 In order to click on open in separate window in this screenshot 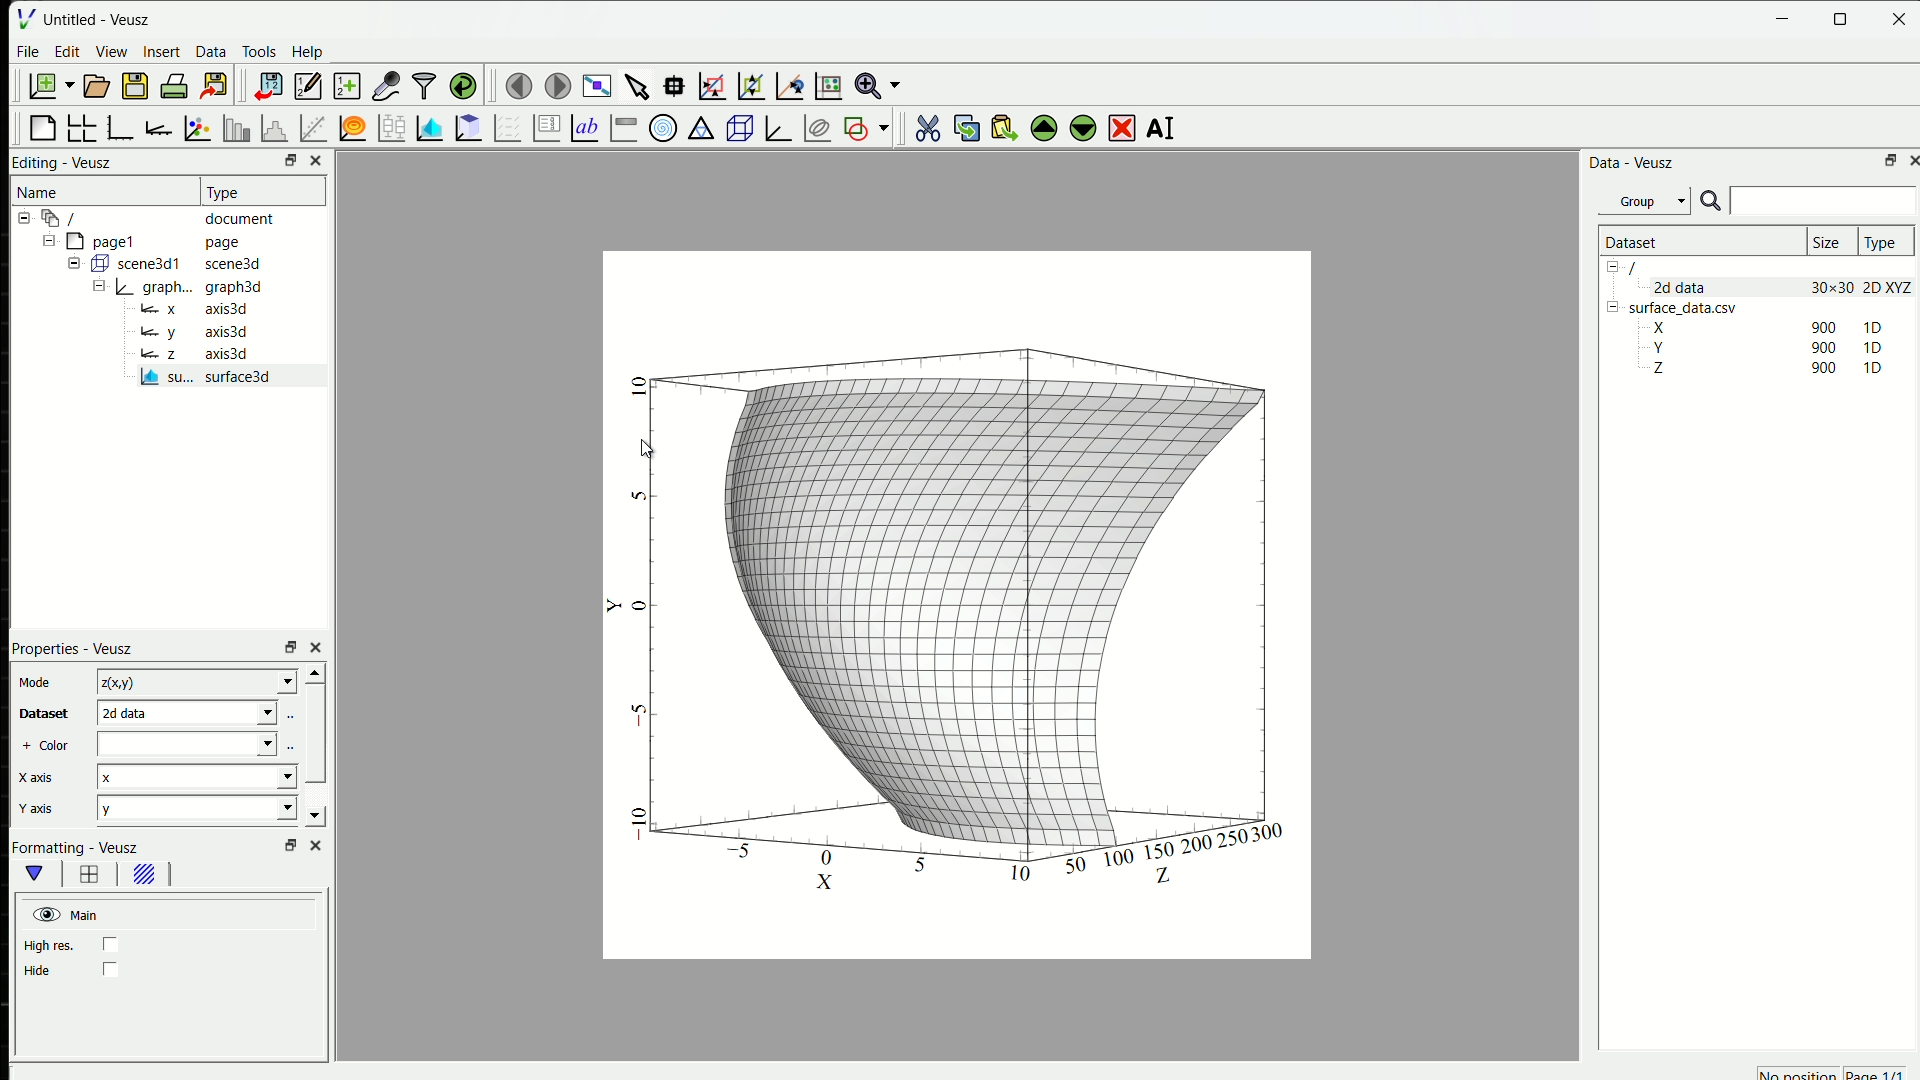, I will do `click(292, 160)`.